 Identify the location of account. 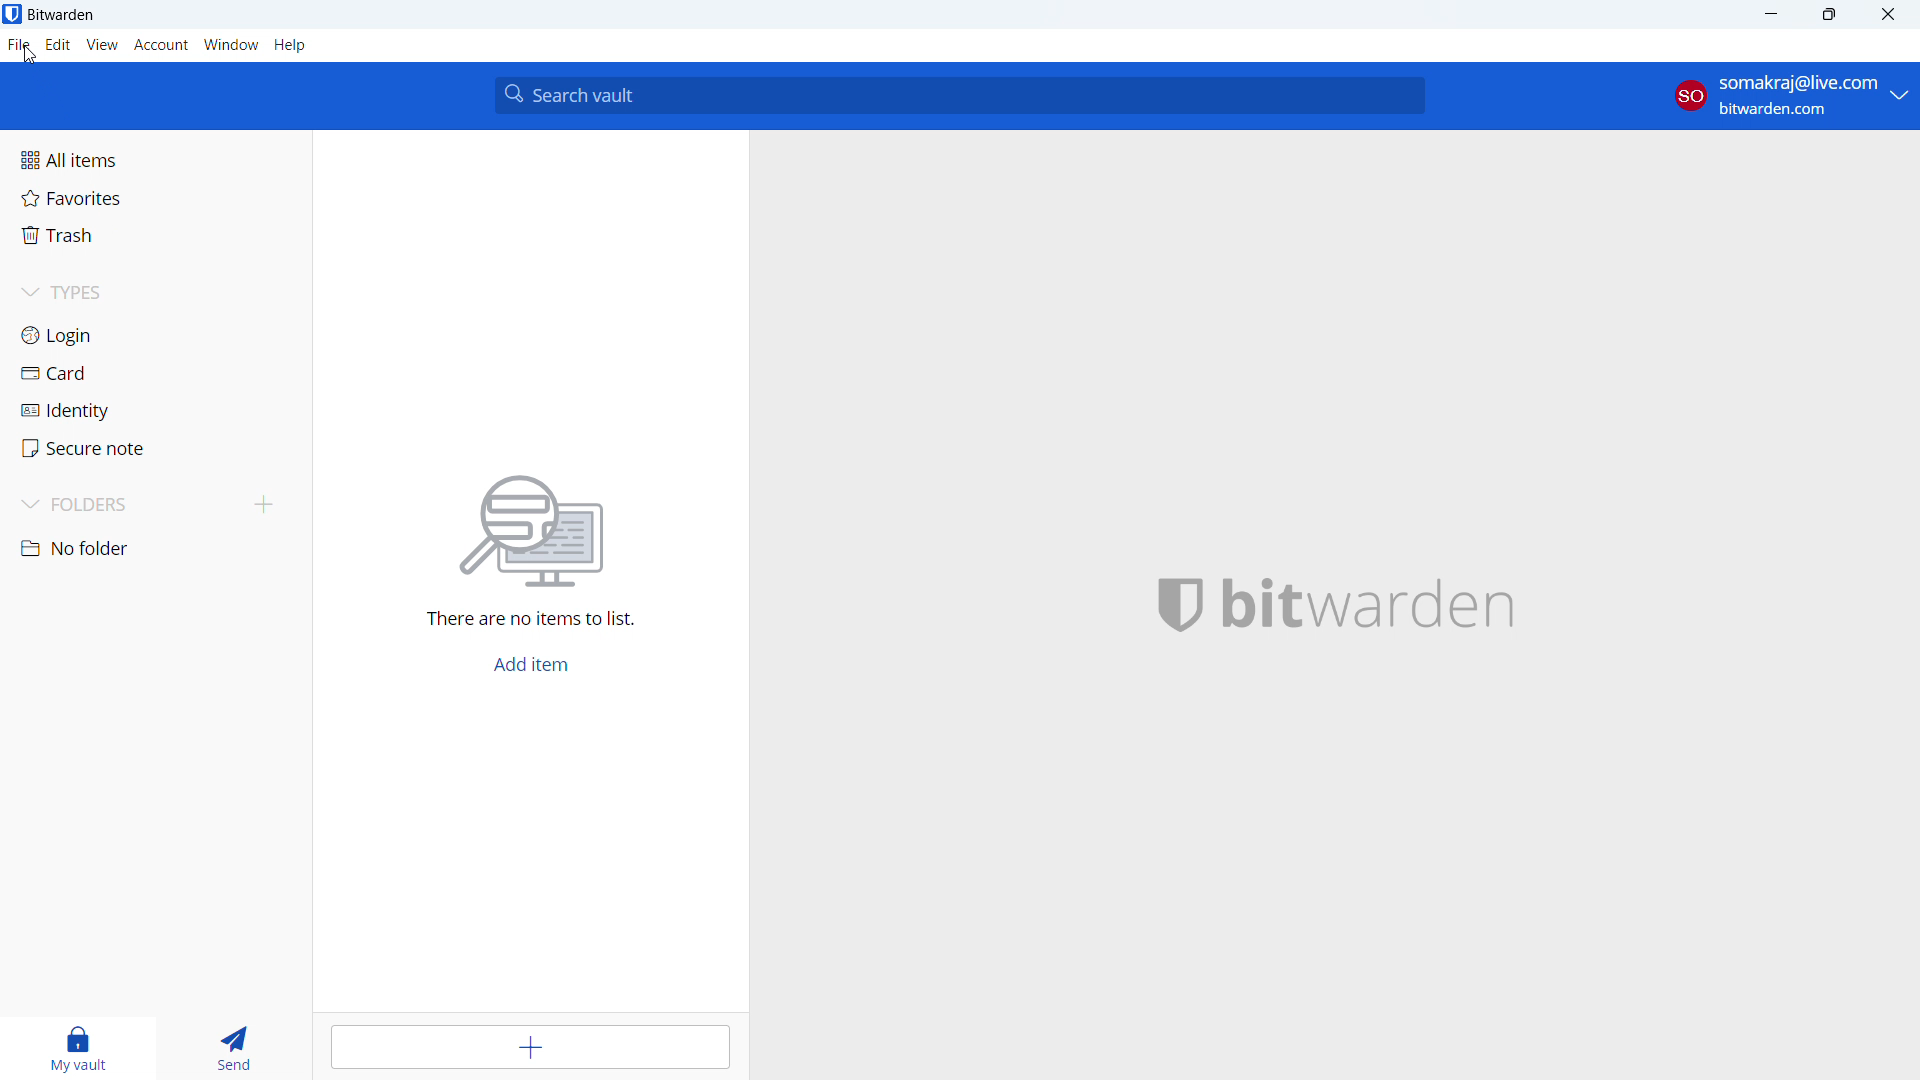
(162, 46).